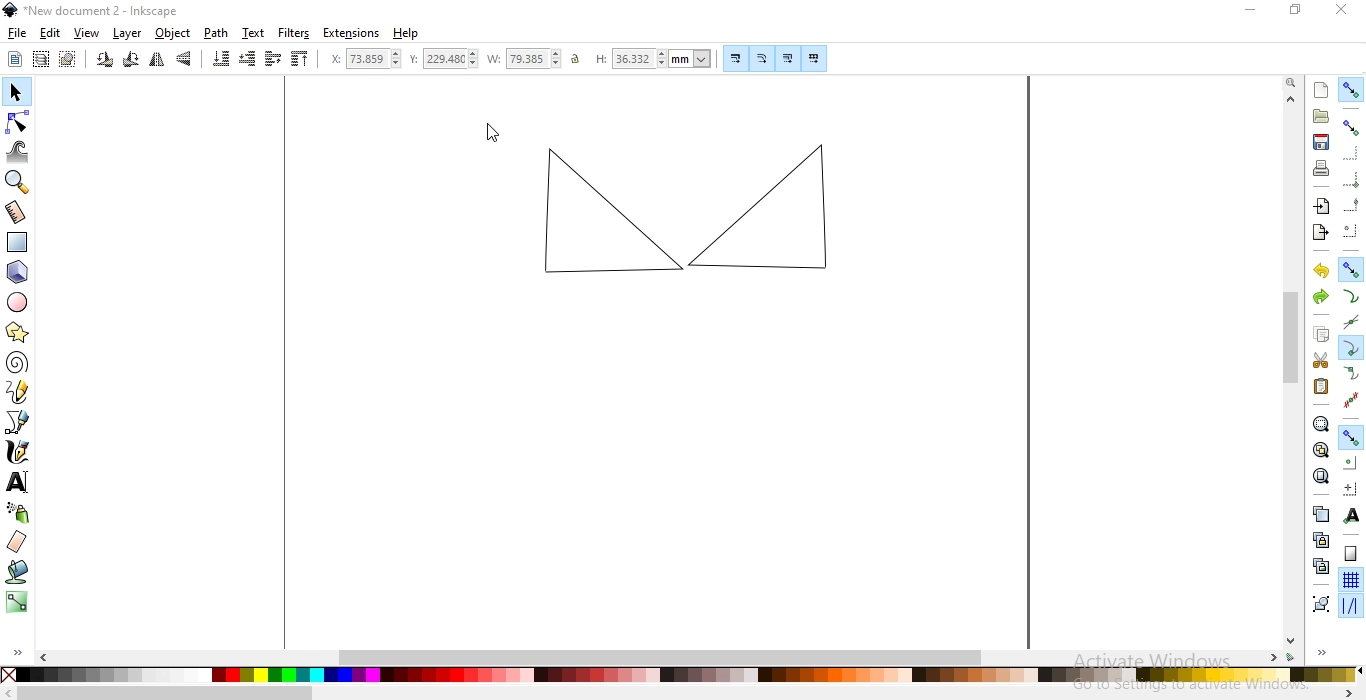 The image size is (1366, 700). Describe the element at coordinates (15, 92) in the screenshot. I see `select and transform objects` at that location.